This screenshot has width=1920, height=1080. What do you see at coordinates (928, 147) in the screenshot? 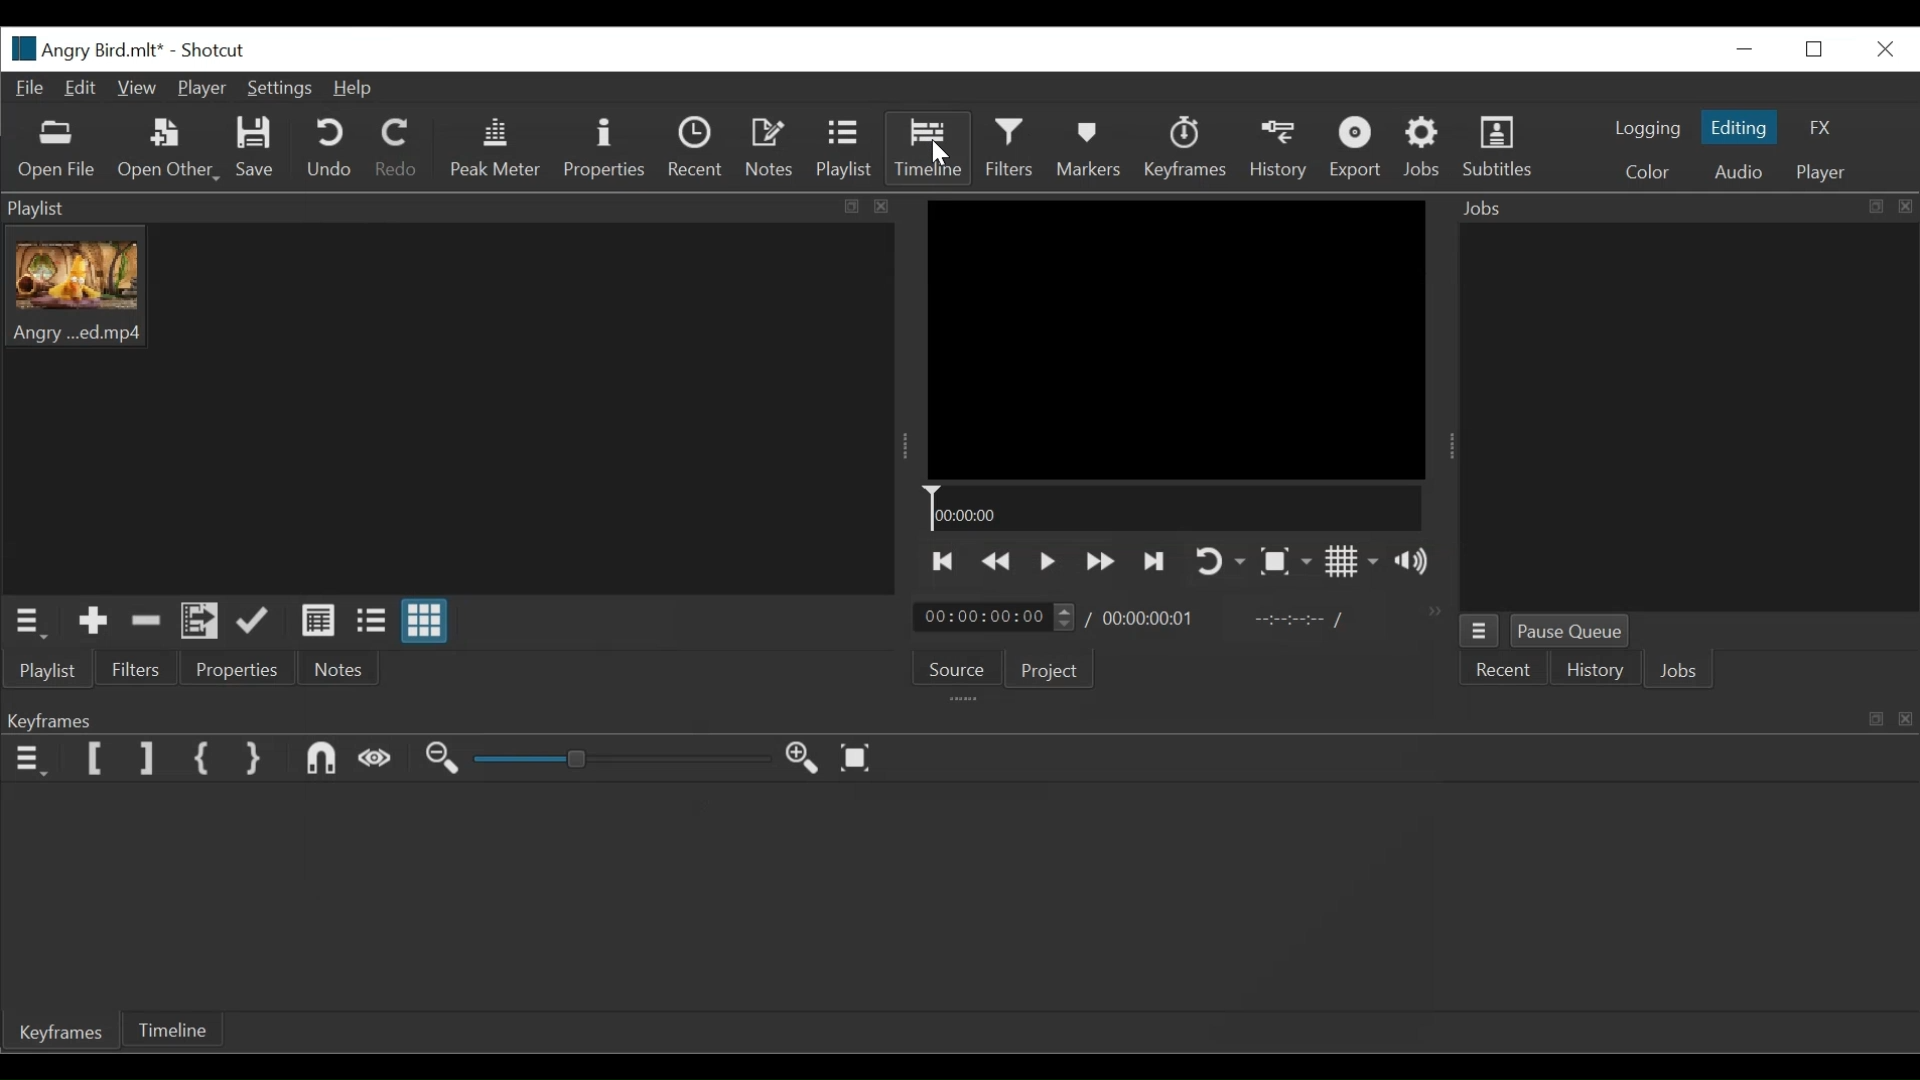
I see `Timeline` at bounding box center [928, 147].